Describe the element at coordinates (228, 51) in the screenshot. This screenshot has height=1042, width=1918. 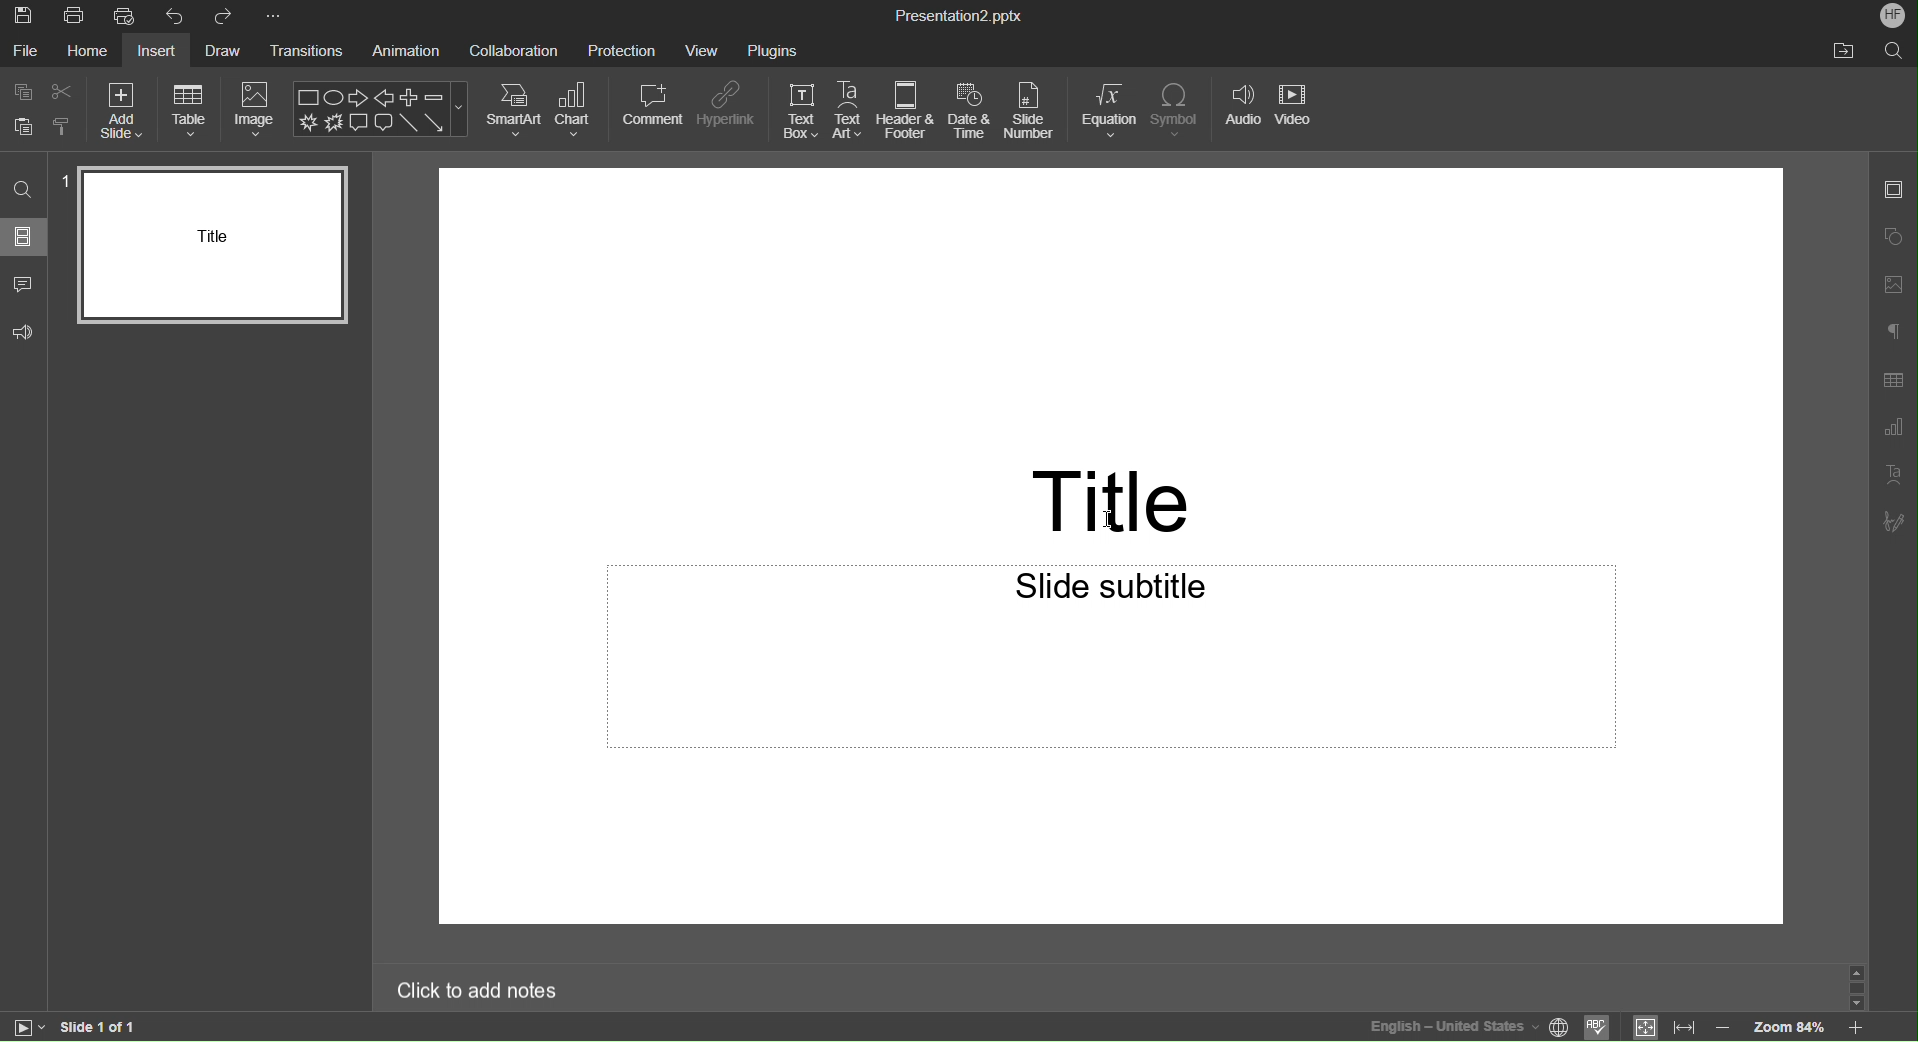
I see `Draw` at that location.